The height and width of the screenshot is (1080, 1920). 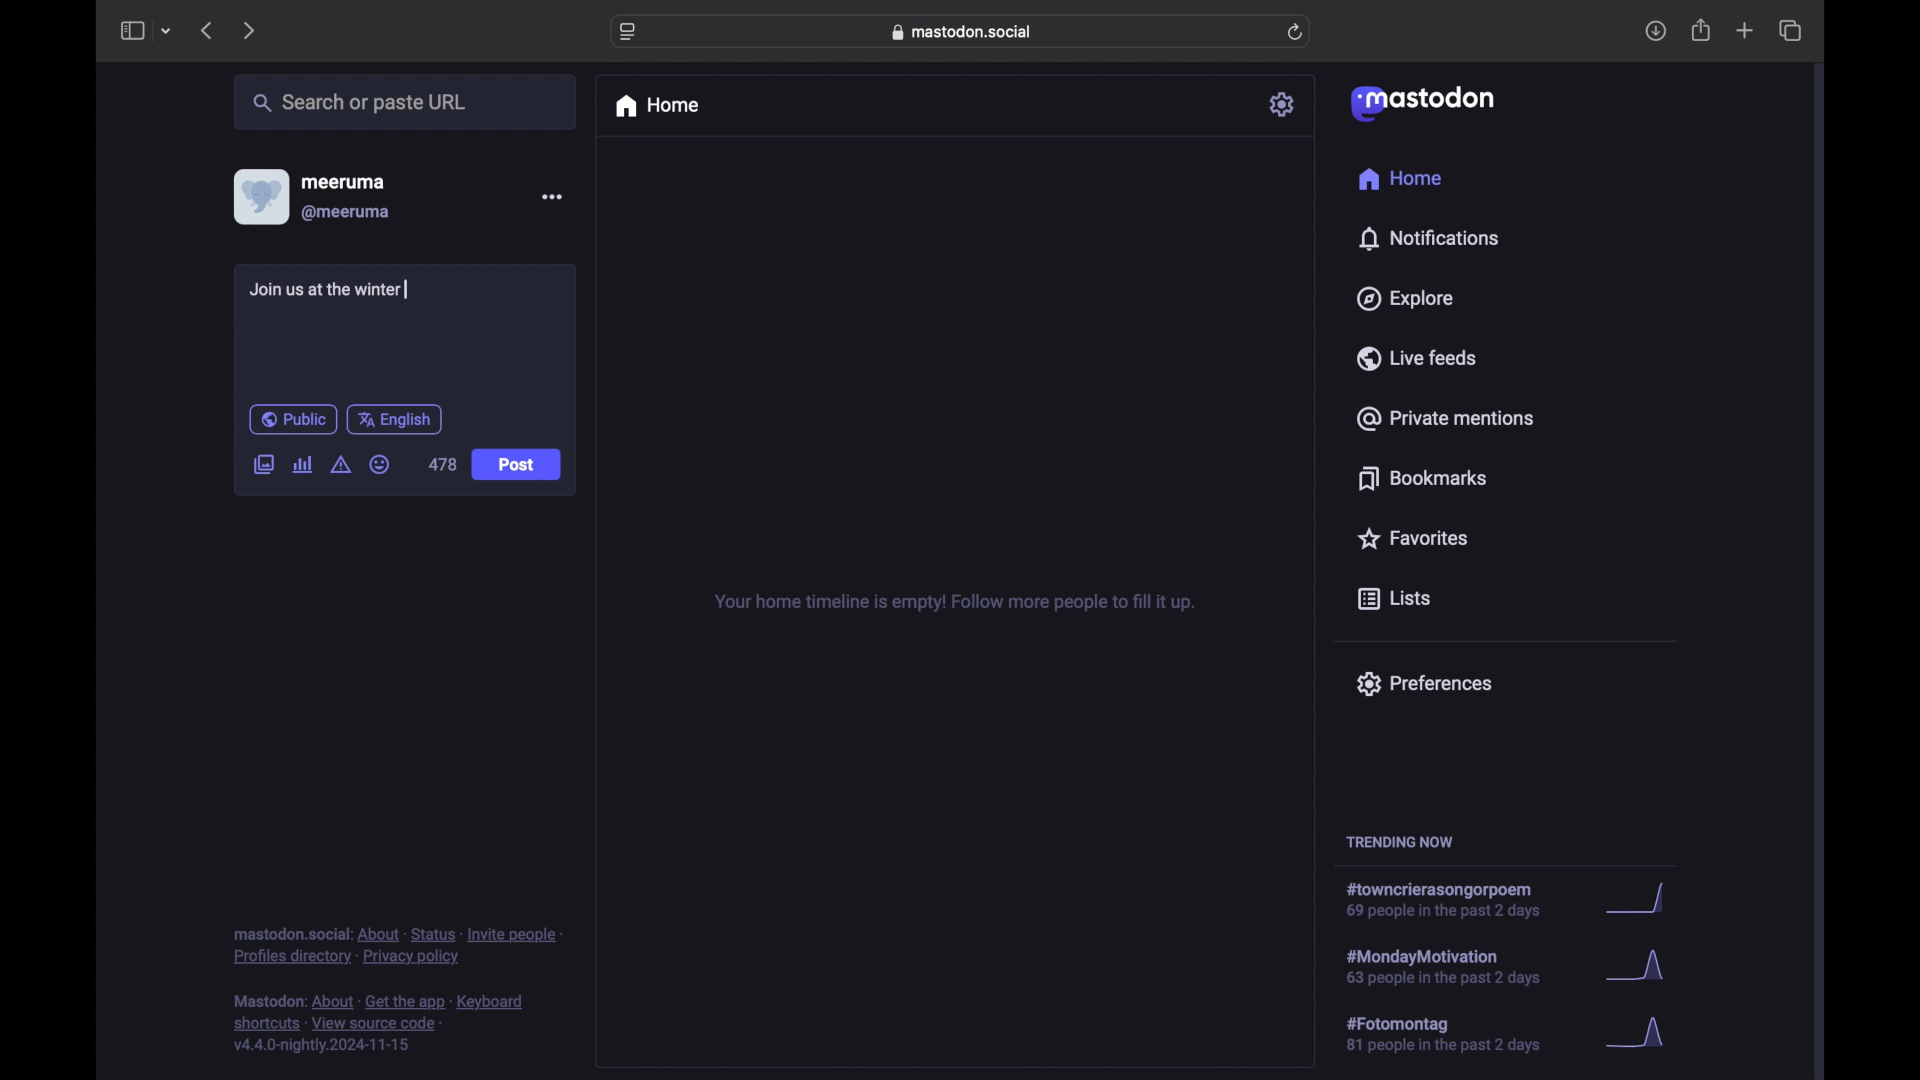 I want to click on notifications, so click(x=1428, y=238).